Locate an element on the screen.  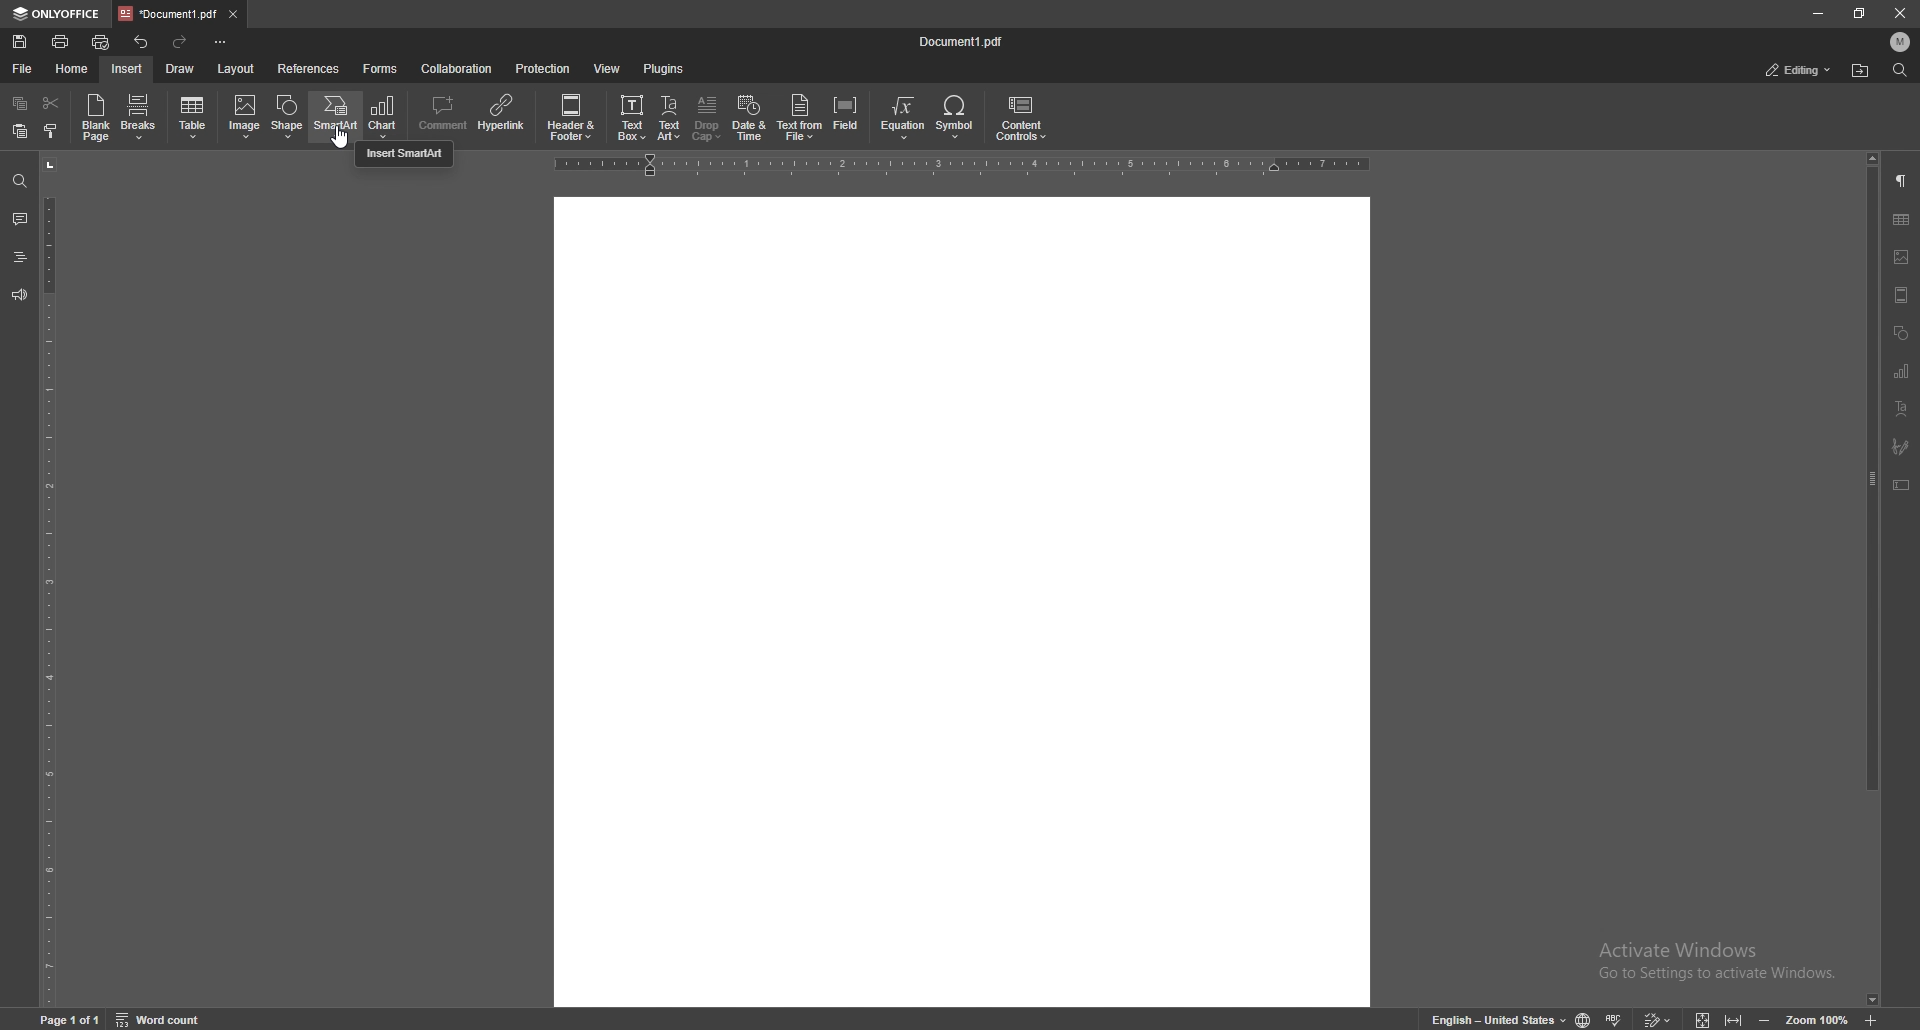
insert is located at coordinates (127, 69).